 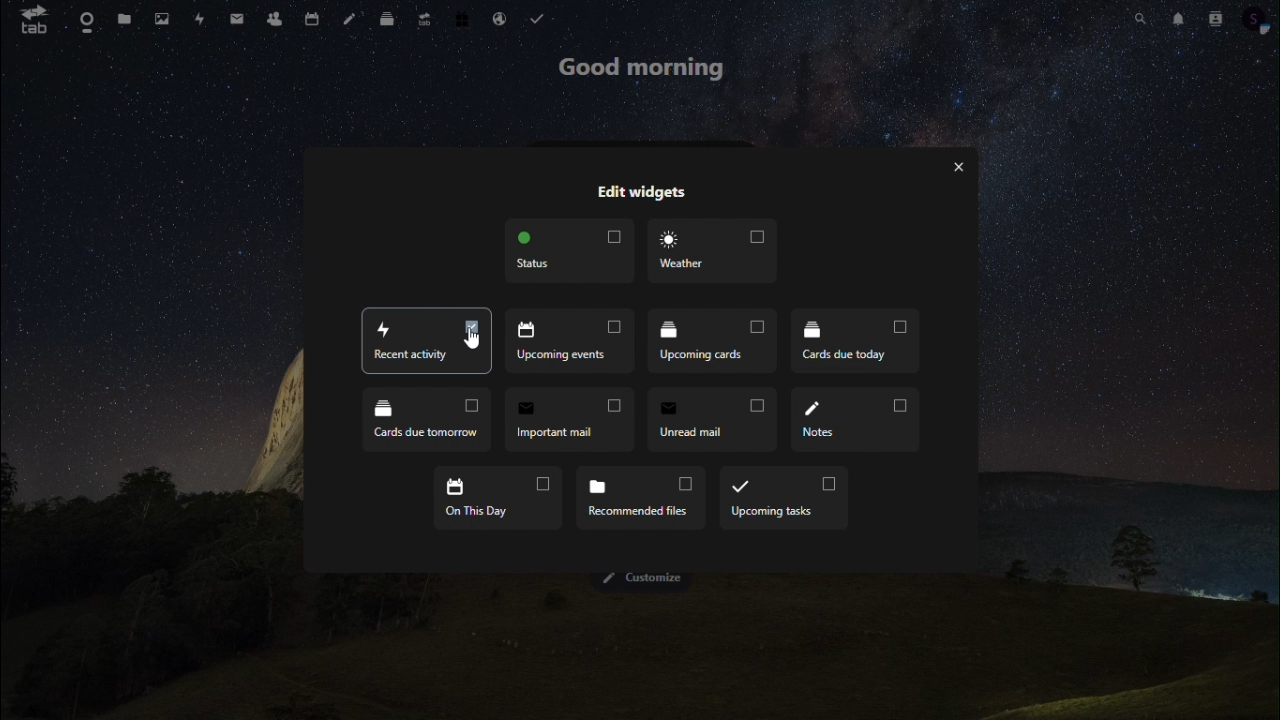 I want to click on Customize, so click(x=647, y=581).